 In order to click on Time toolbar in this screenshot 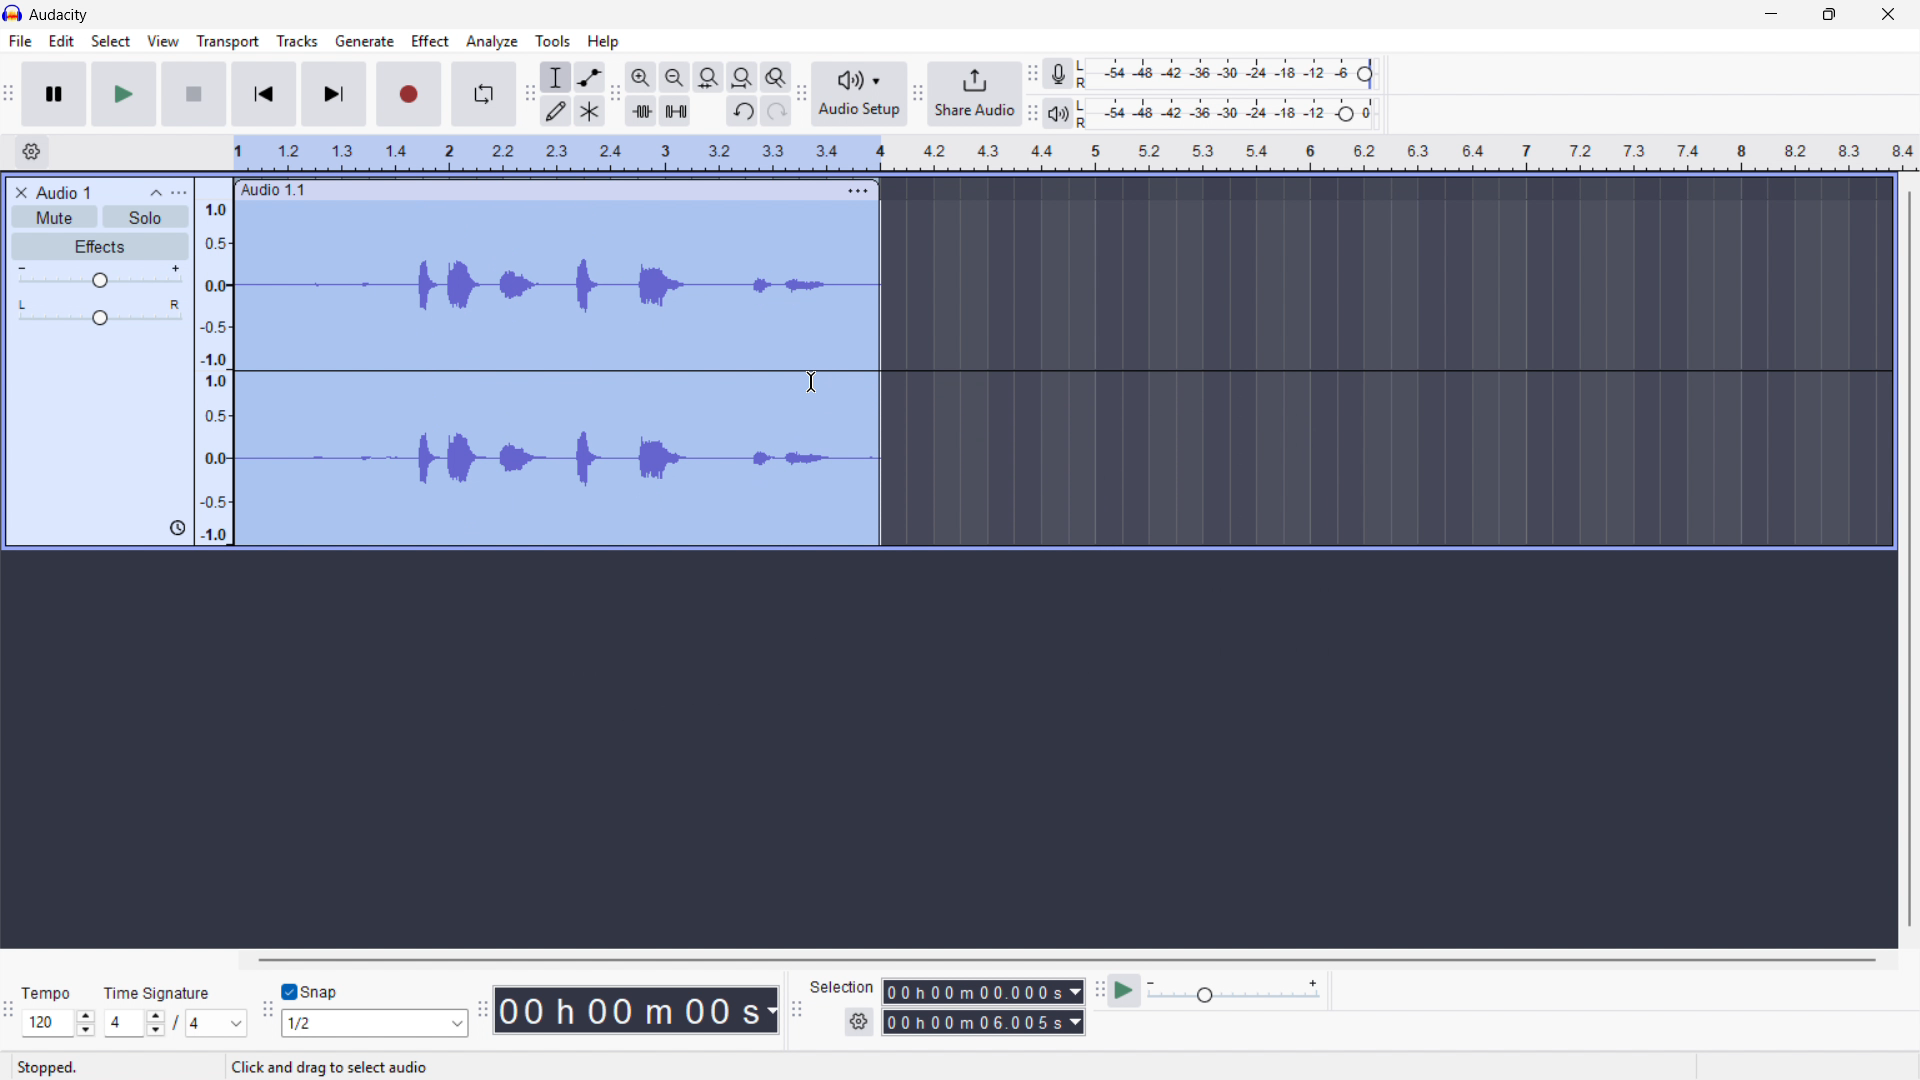, I will do `click(481, 1012)`.